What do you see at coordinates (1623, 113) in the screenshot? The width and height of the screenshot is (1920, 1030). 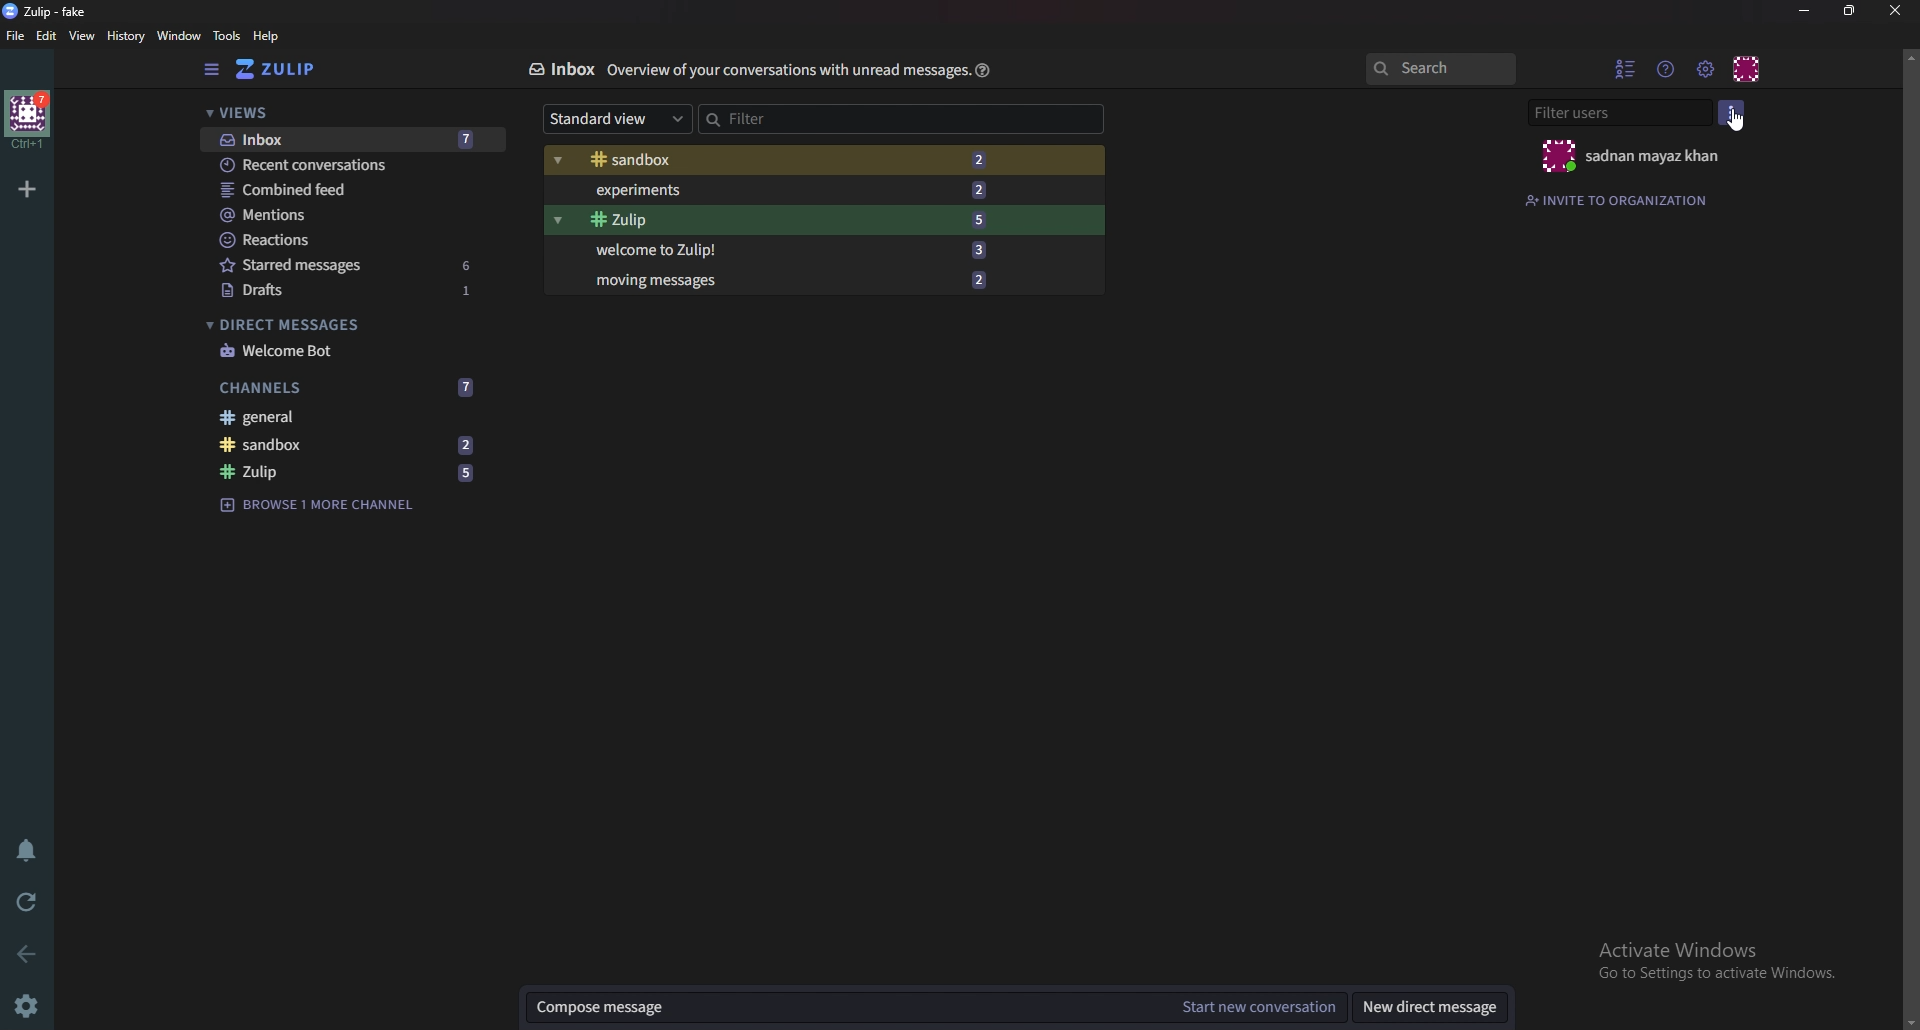 I see `Filter users` at bounding box center [1623, 113].